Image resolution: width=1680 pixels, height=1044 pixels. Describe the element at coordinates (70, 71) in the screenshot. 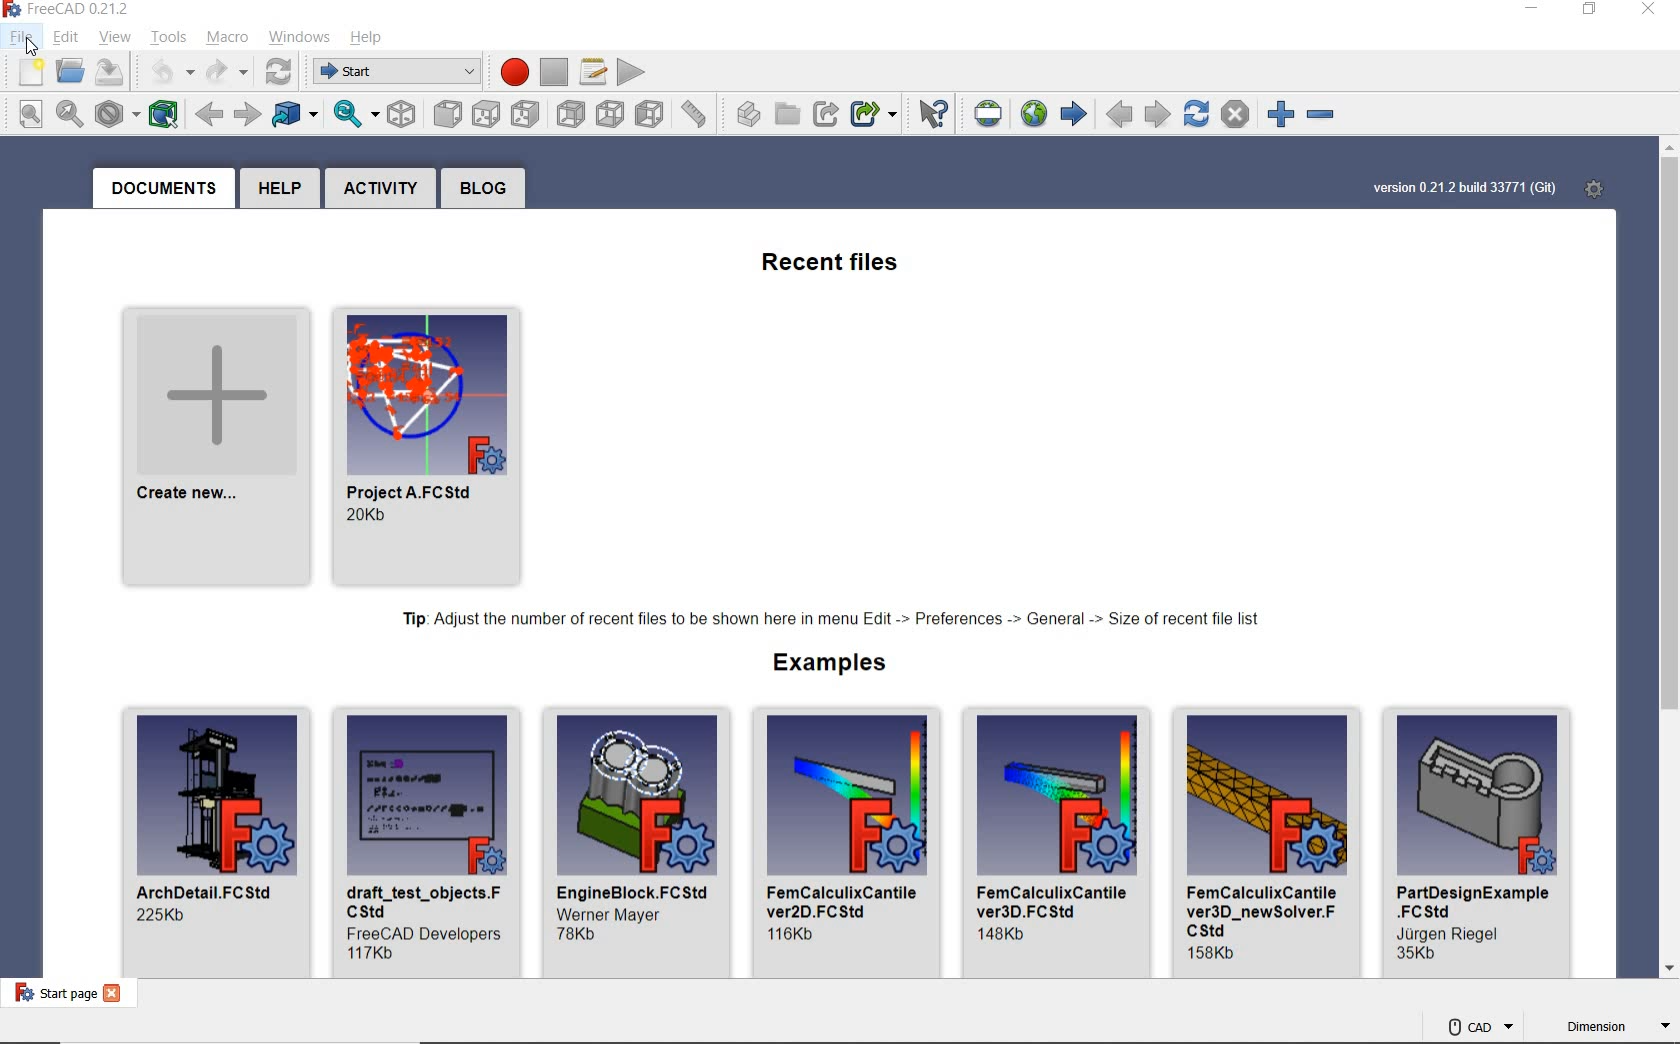

I see `OPEN` at that location.